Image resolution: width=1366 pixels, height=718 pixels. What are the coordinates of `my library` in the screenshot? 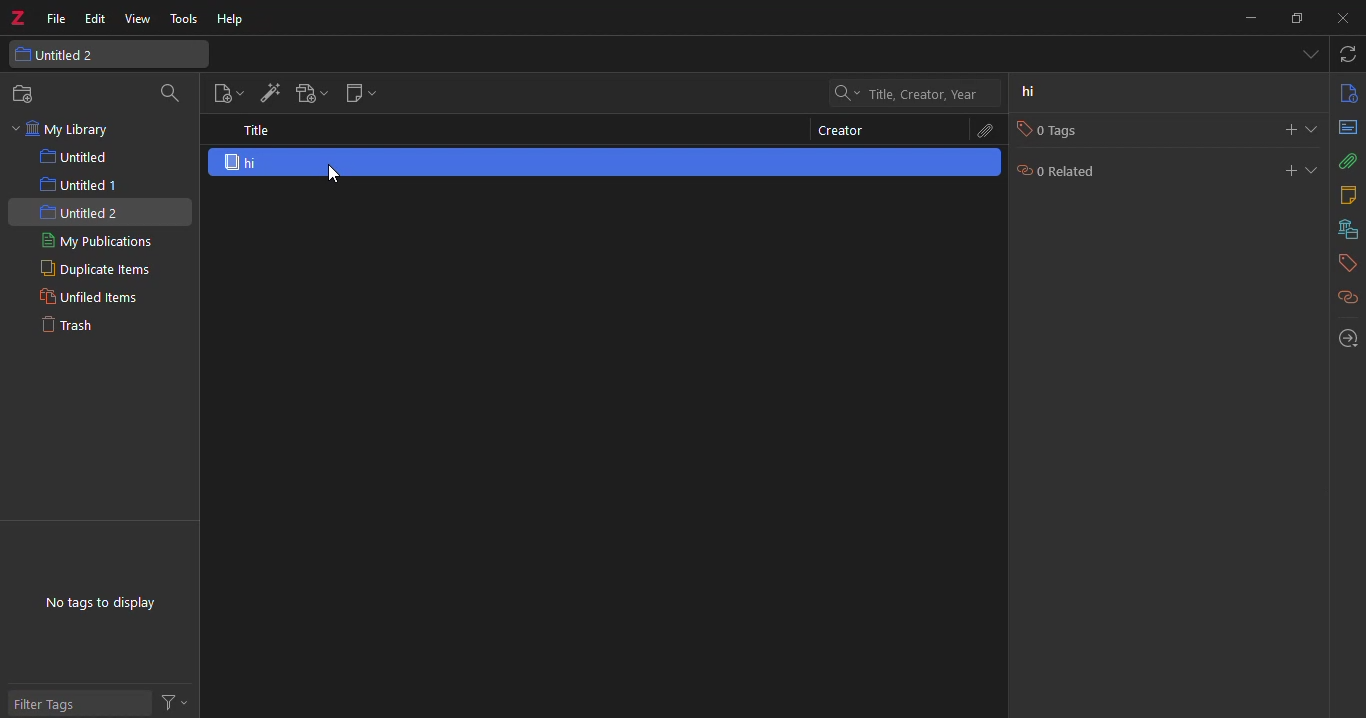 It's located at (74, 130).